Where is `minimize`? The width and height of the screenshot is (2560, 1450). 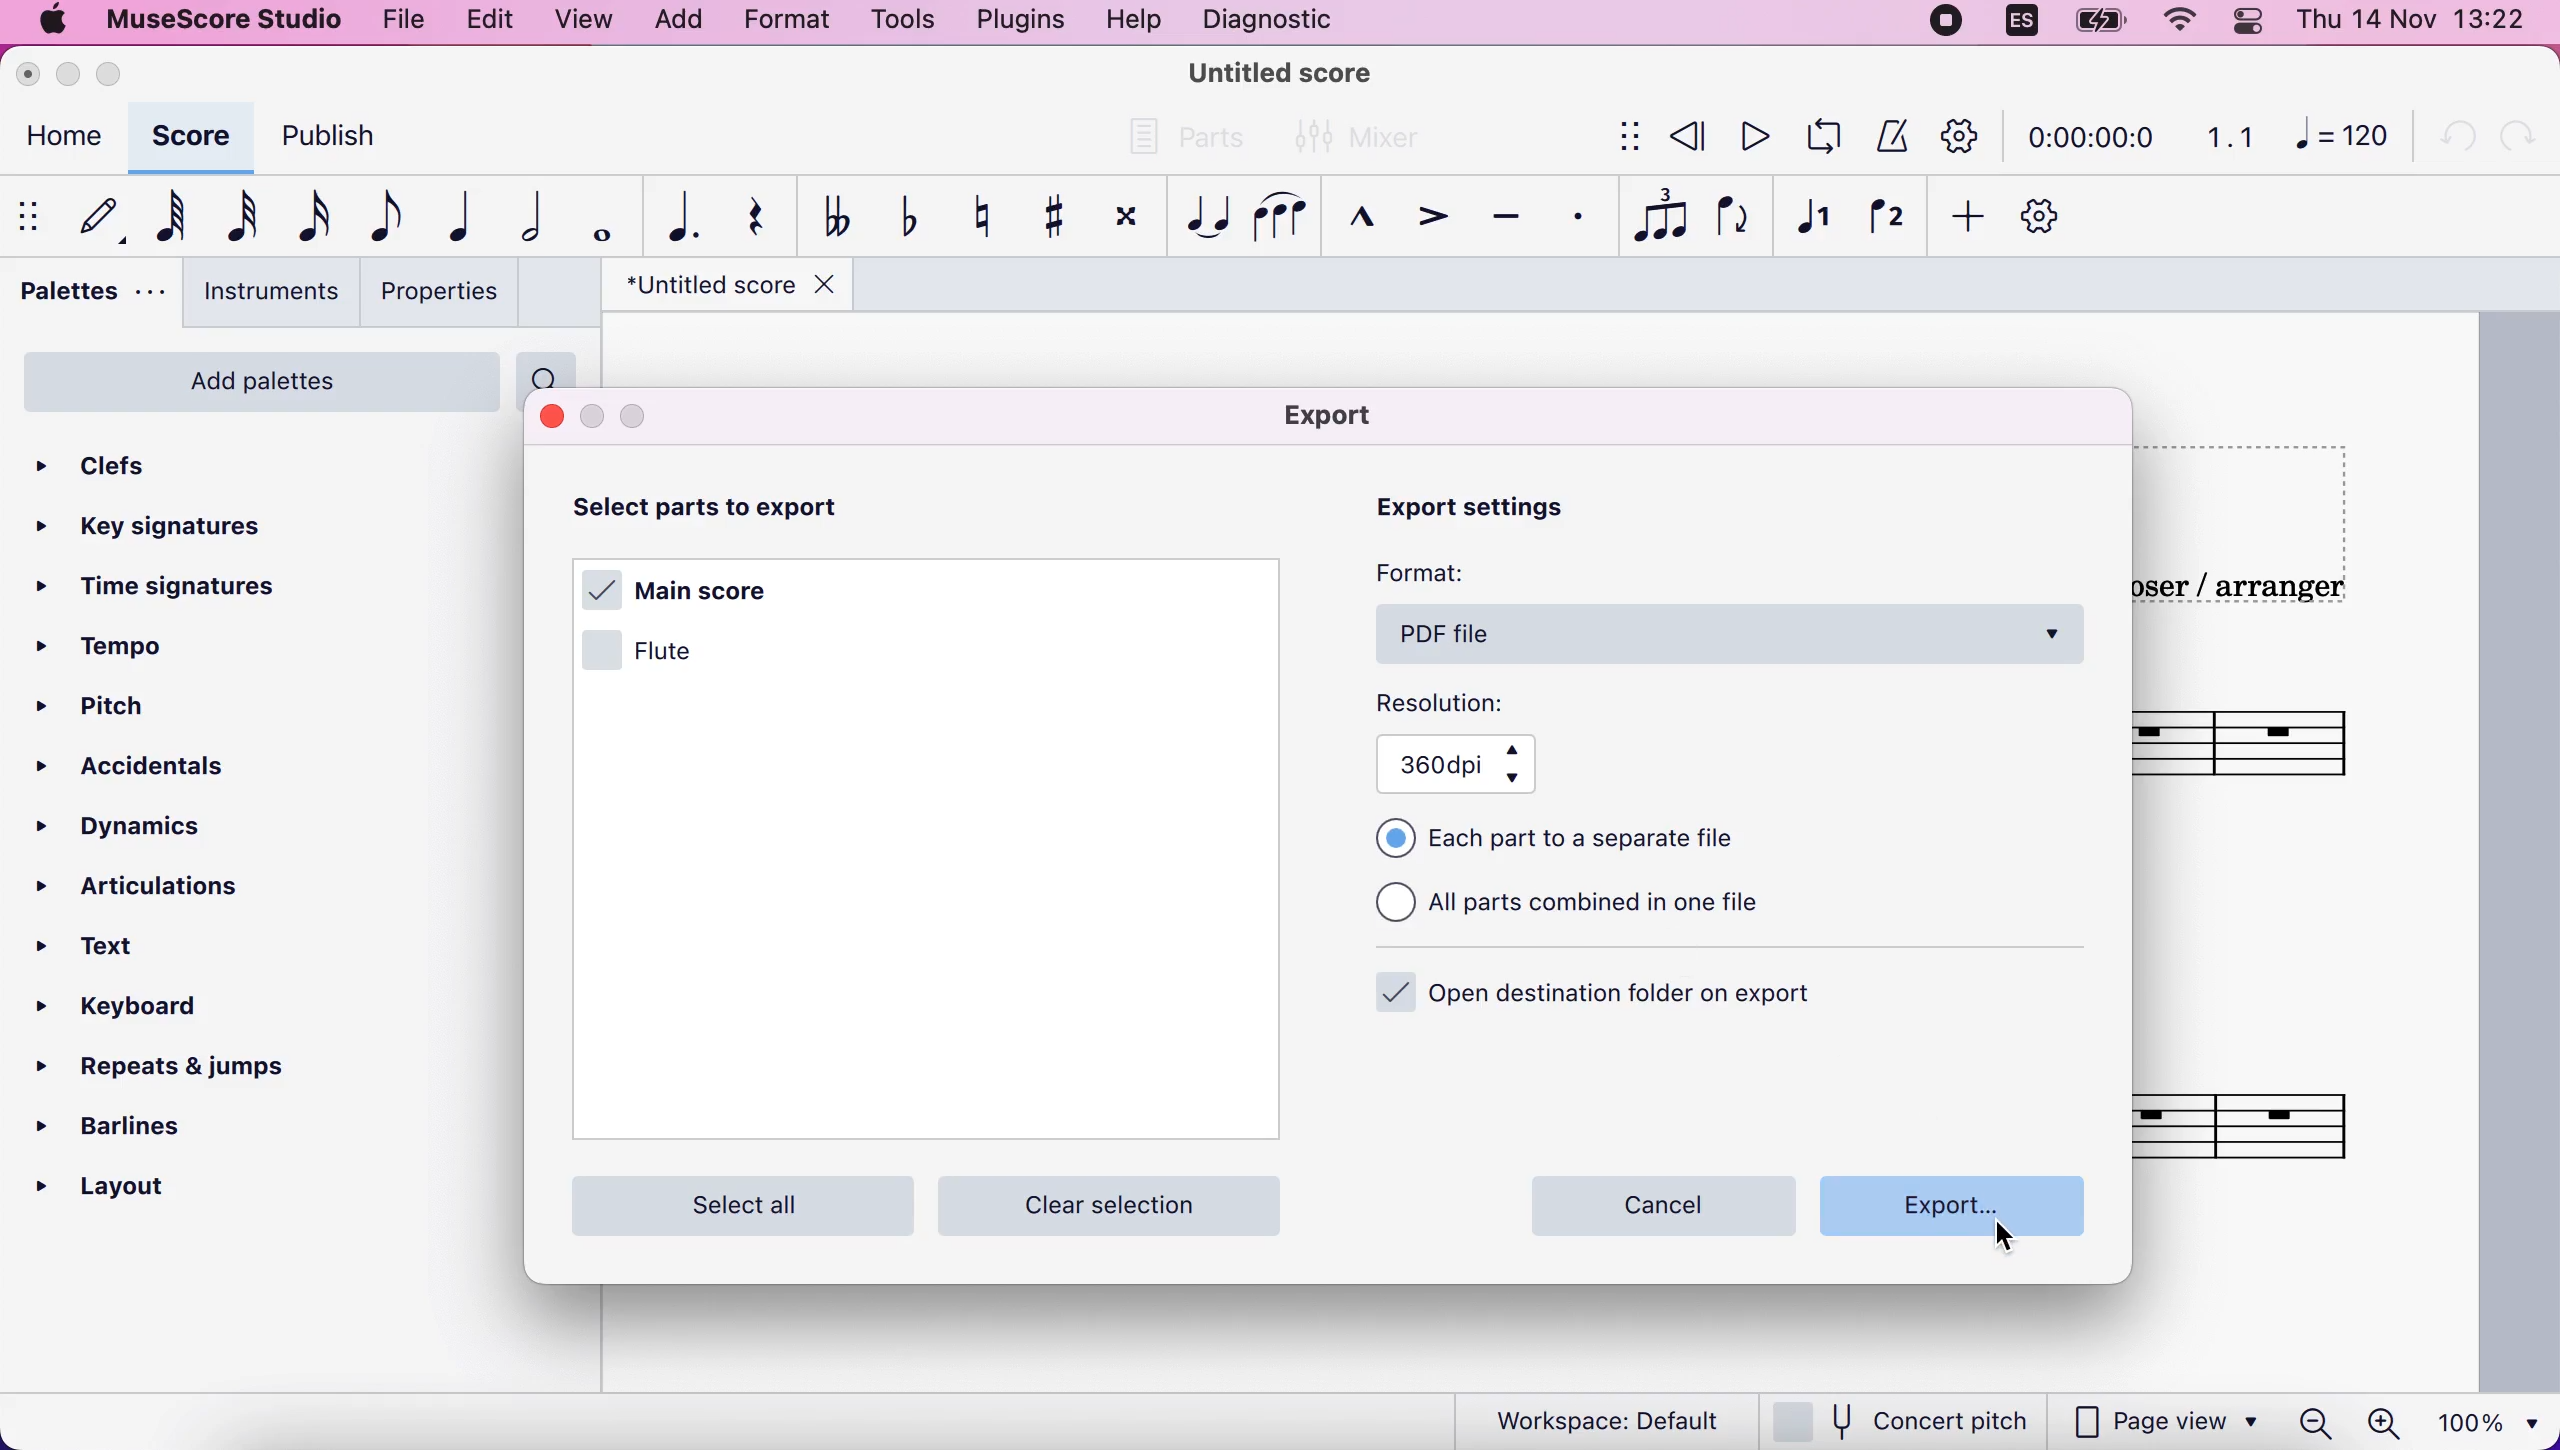
minimize is located at coordinates (70, 75).